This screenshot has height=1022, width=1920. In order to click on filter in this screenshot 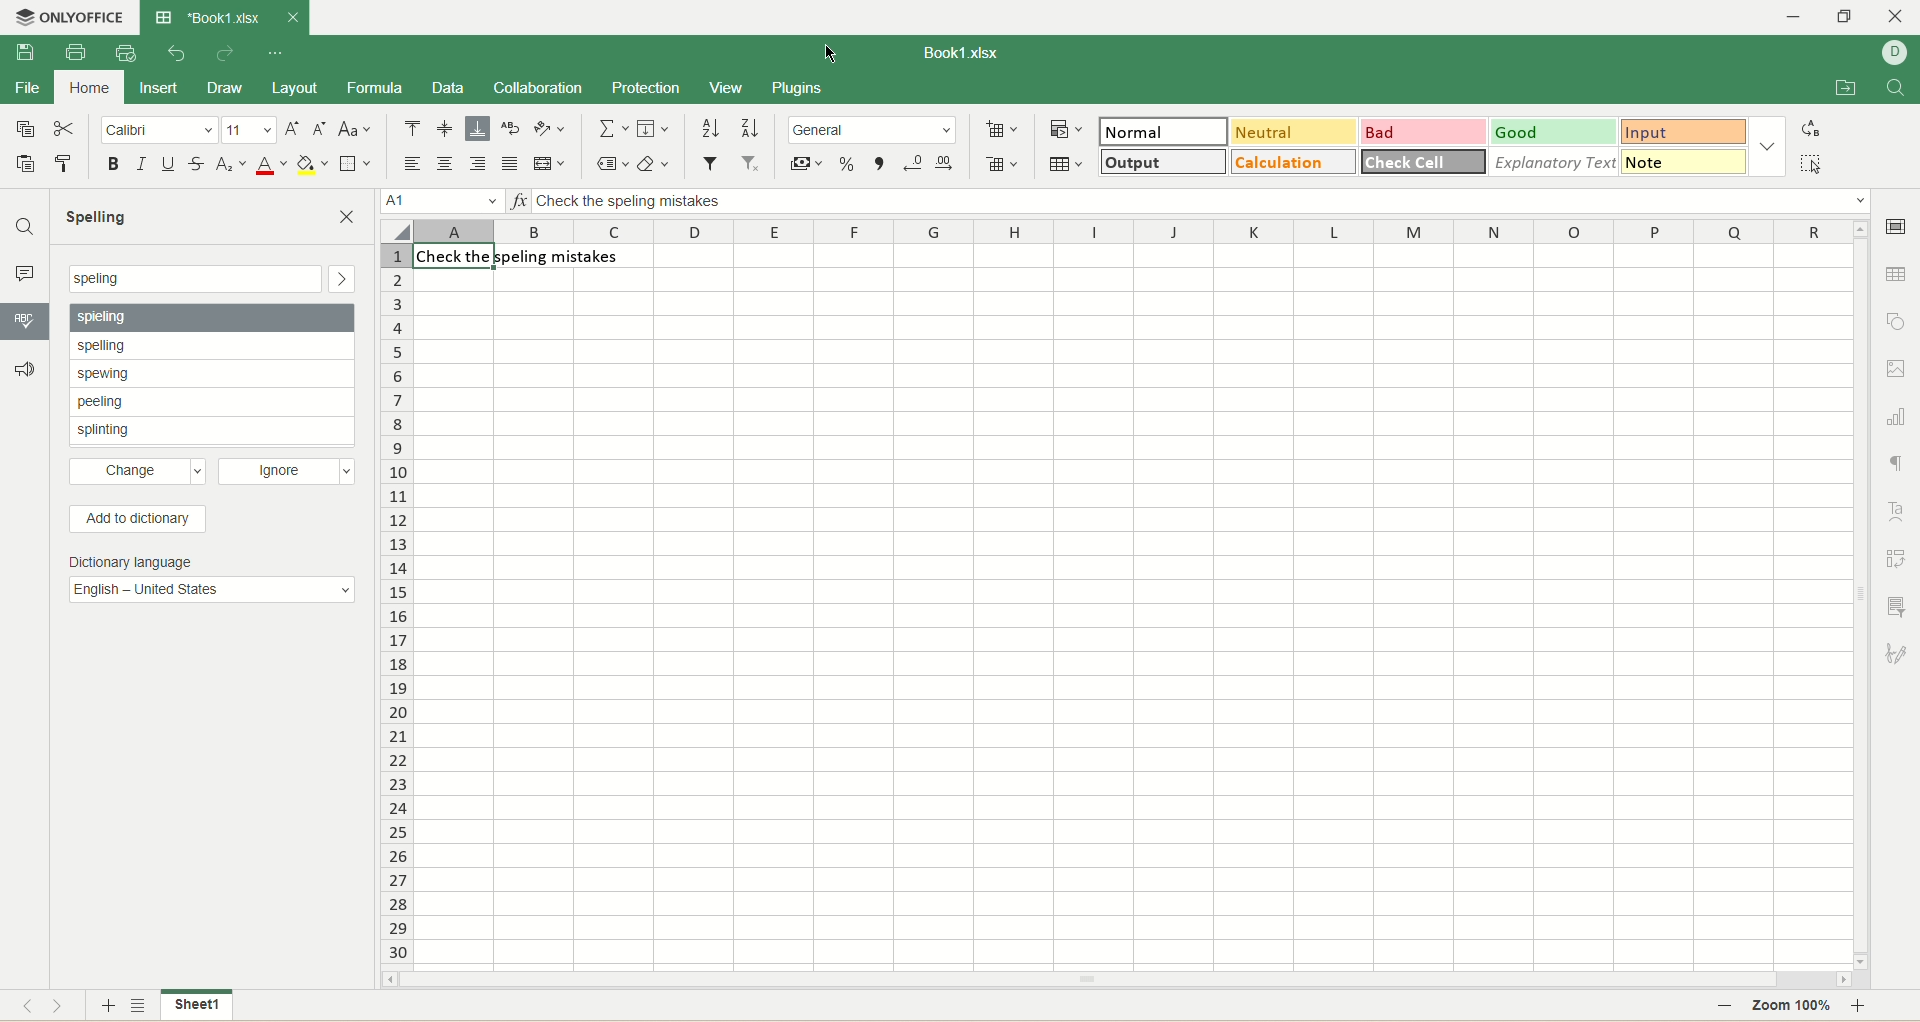, I will do `click(708, 164)`.